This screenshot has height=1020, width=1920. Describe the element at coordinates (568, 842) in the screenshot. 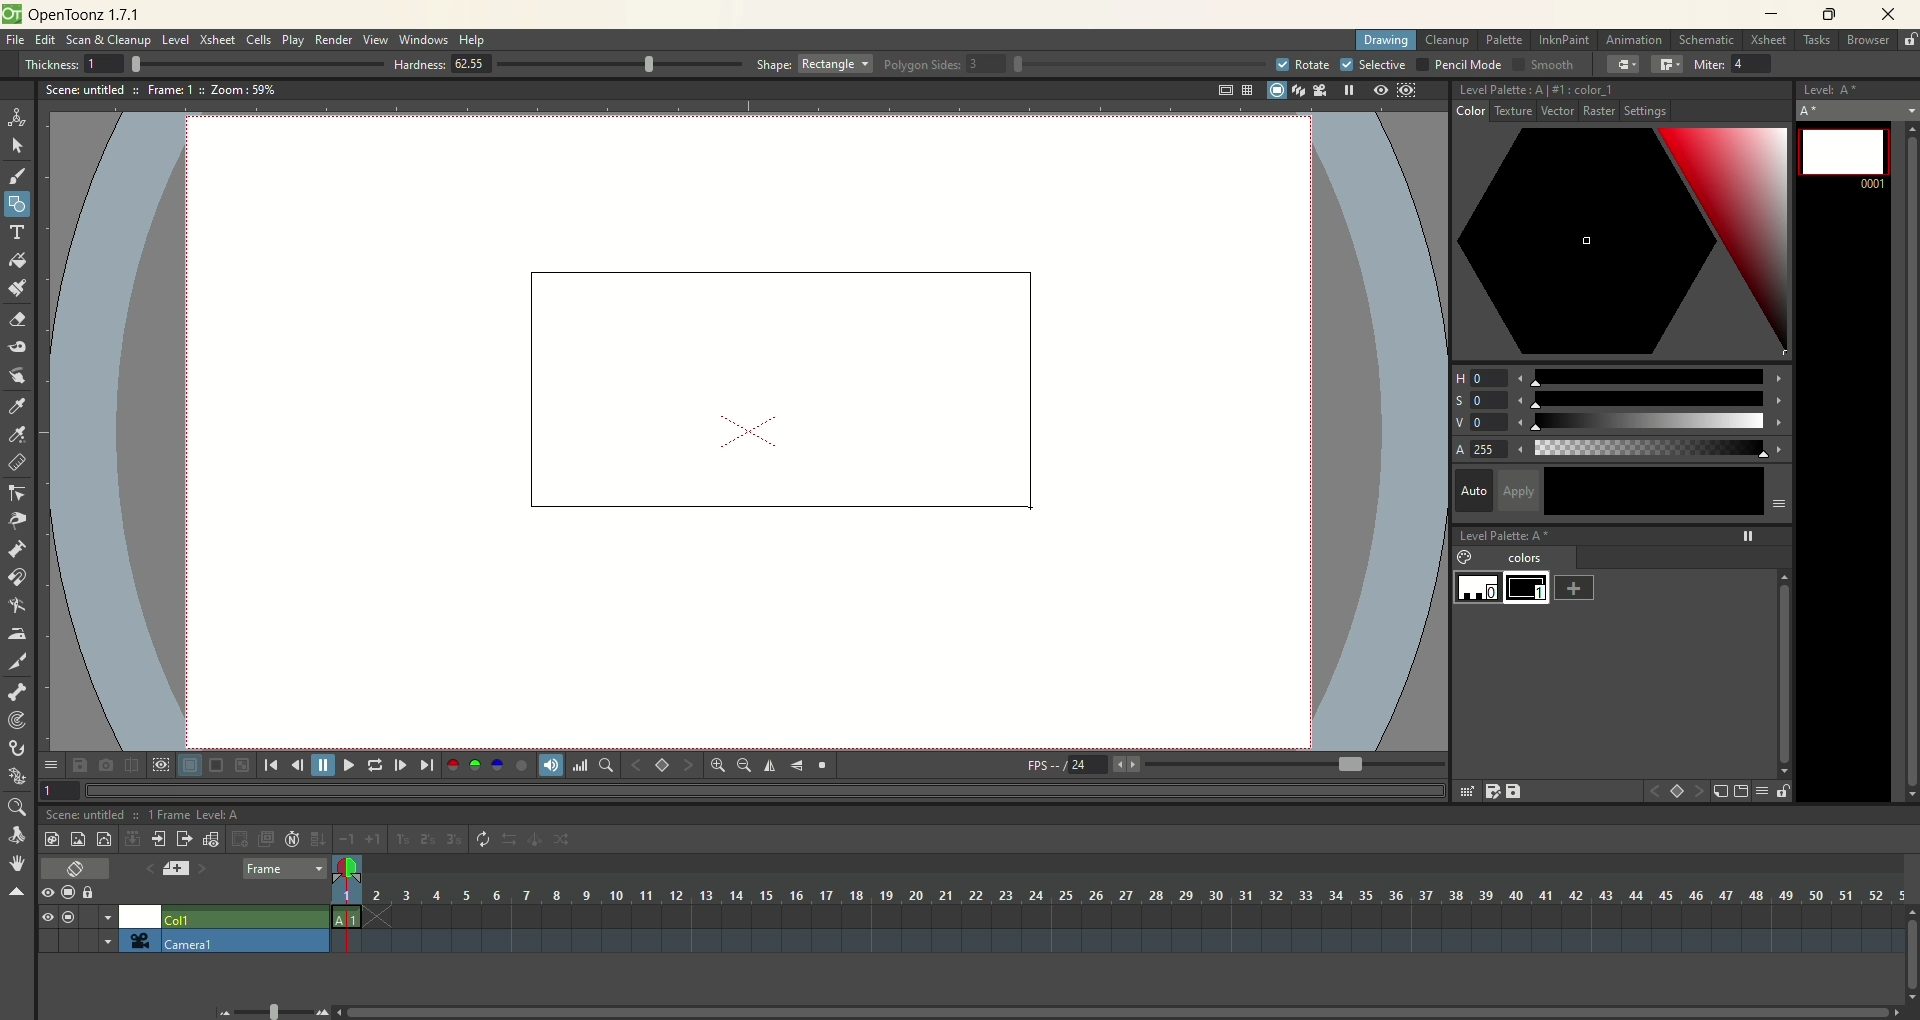

I see `random` at that location.